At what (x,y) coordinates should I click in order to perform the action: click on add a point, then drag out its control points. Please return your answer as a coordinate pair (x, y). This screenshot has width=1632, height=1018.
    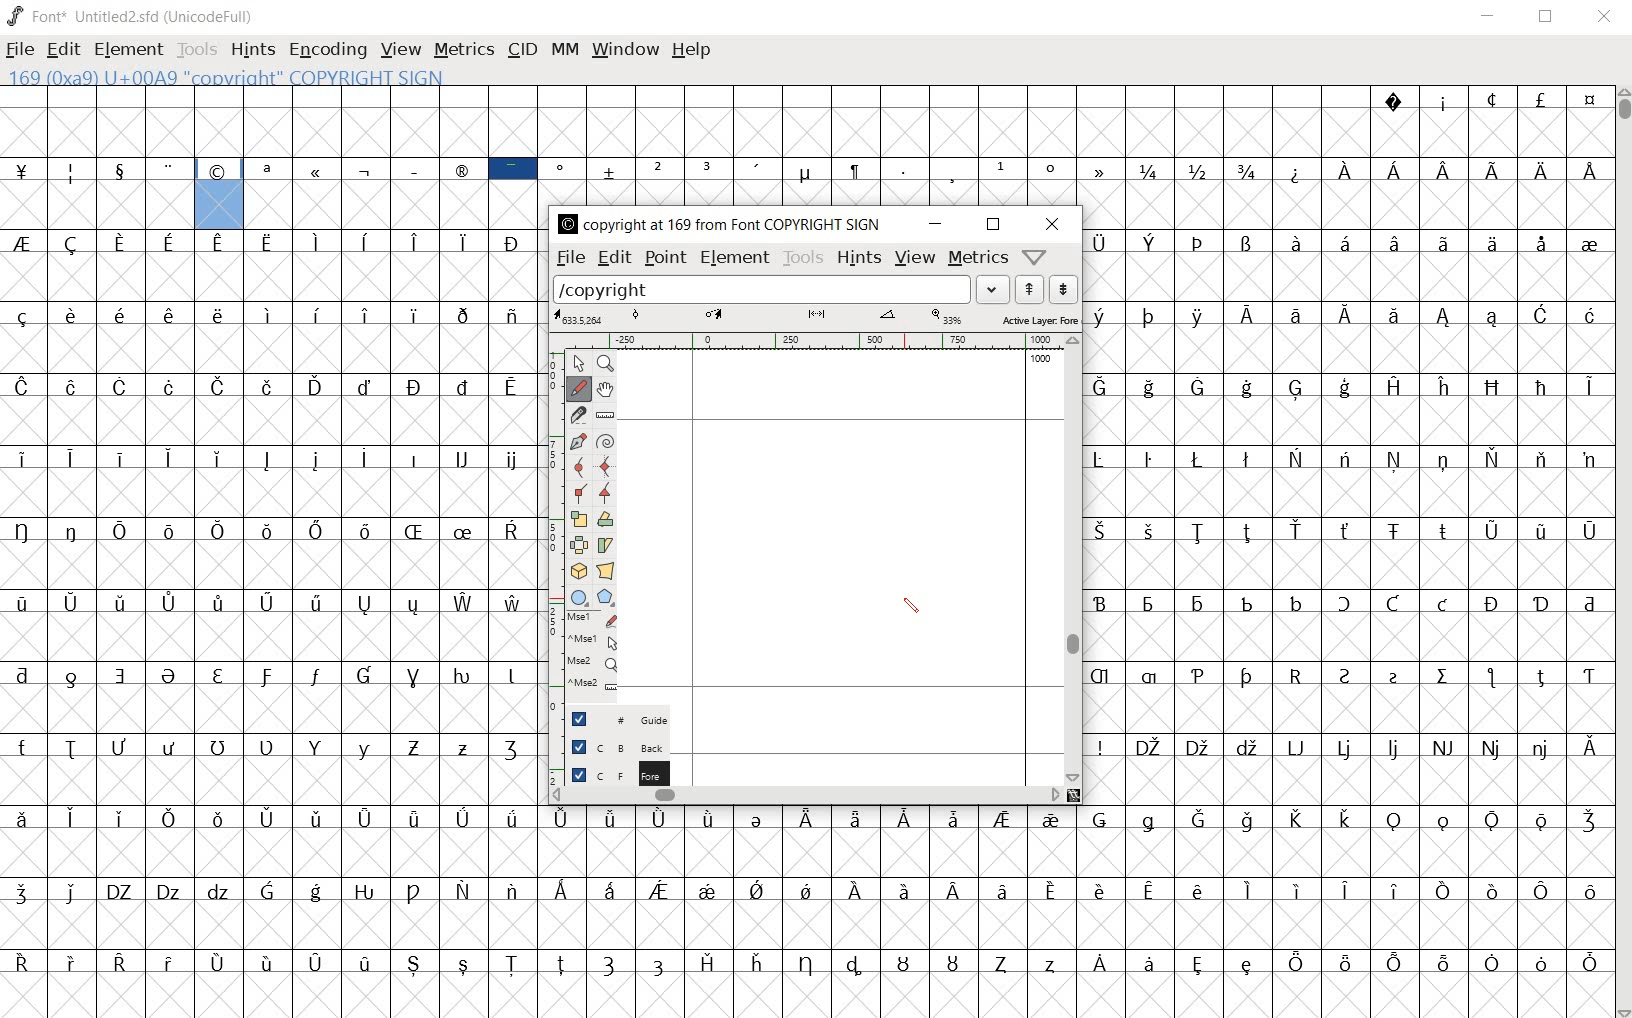
    Looking at the image, I should click on (578, 440).